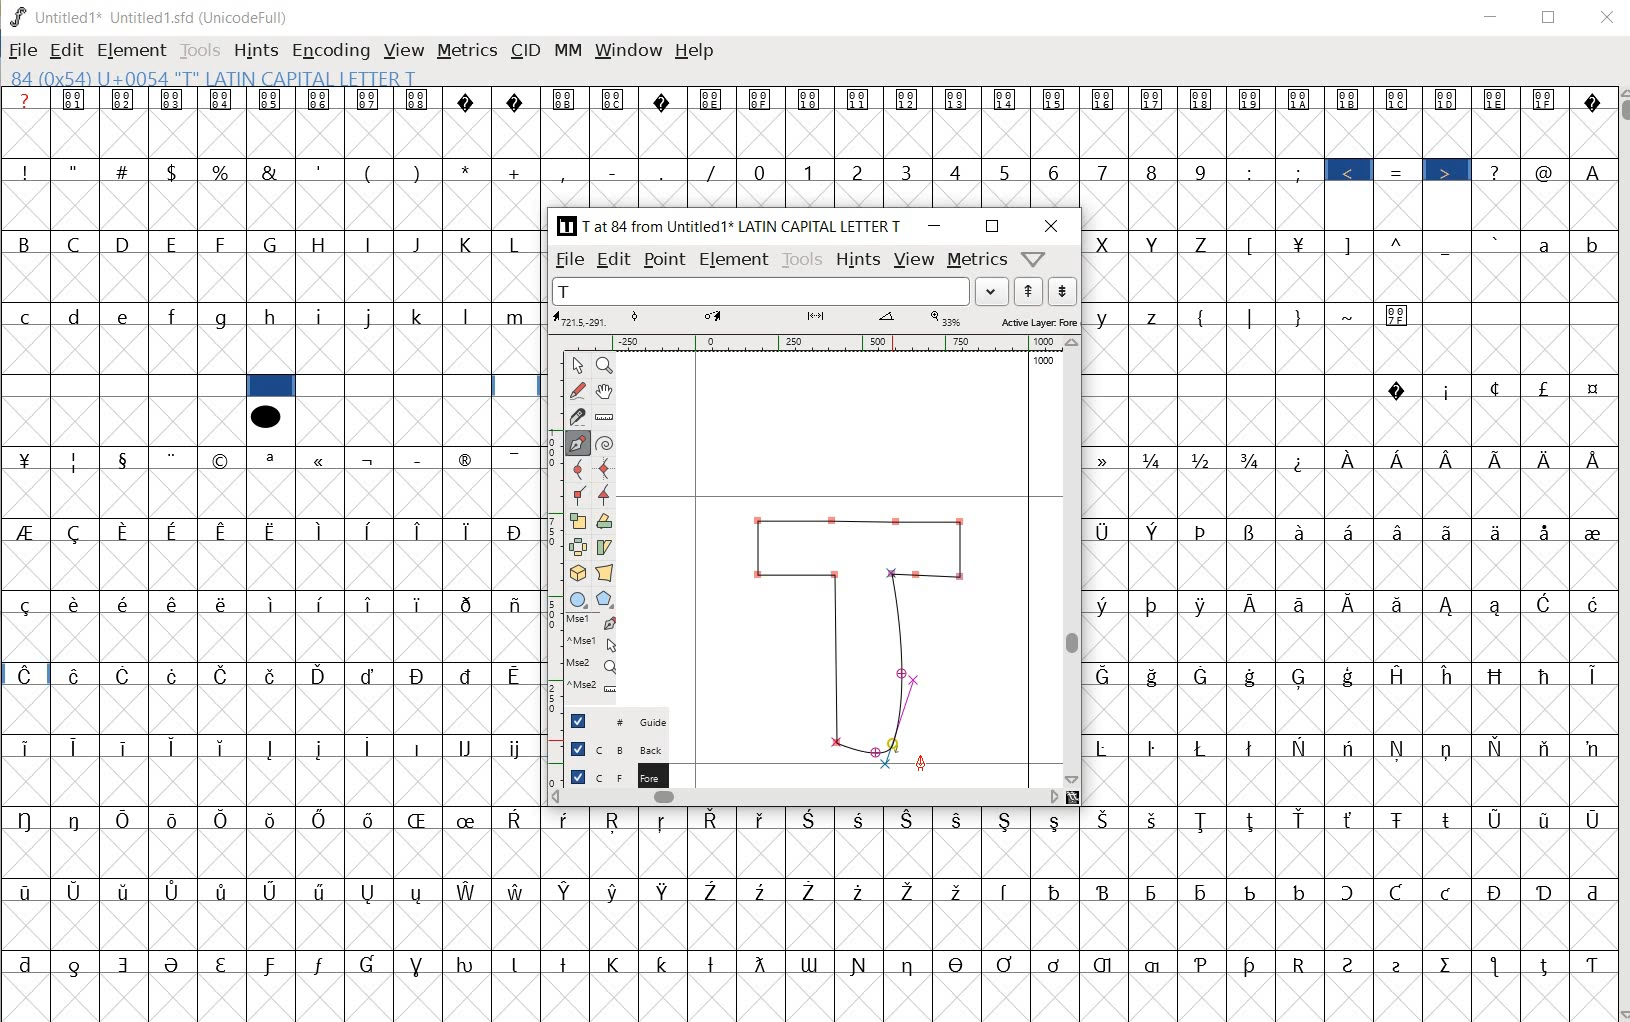  Describe the element at coordinates (124, 602) in the screenshot. I see `Symbol` at that location.